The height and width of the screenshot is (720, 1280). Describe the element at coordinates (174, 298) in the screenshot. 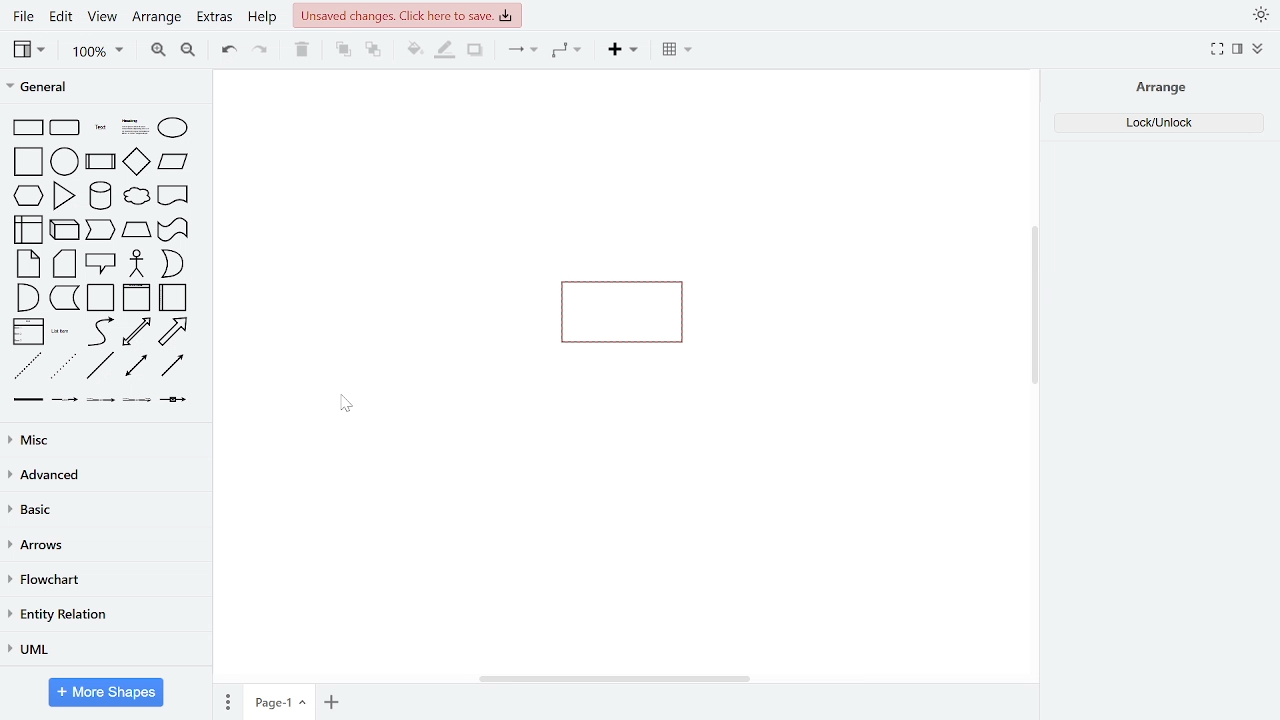

I see `horizontal container` at that location.